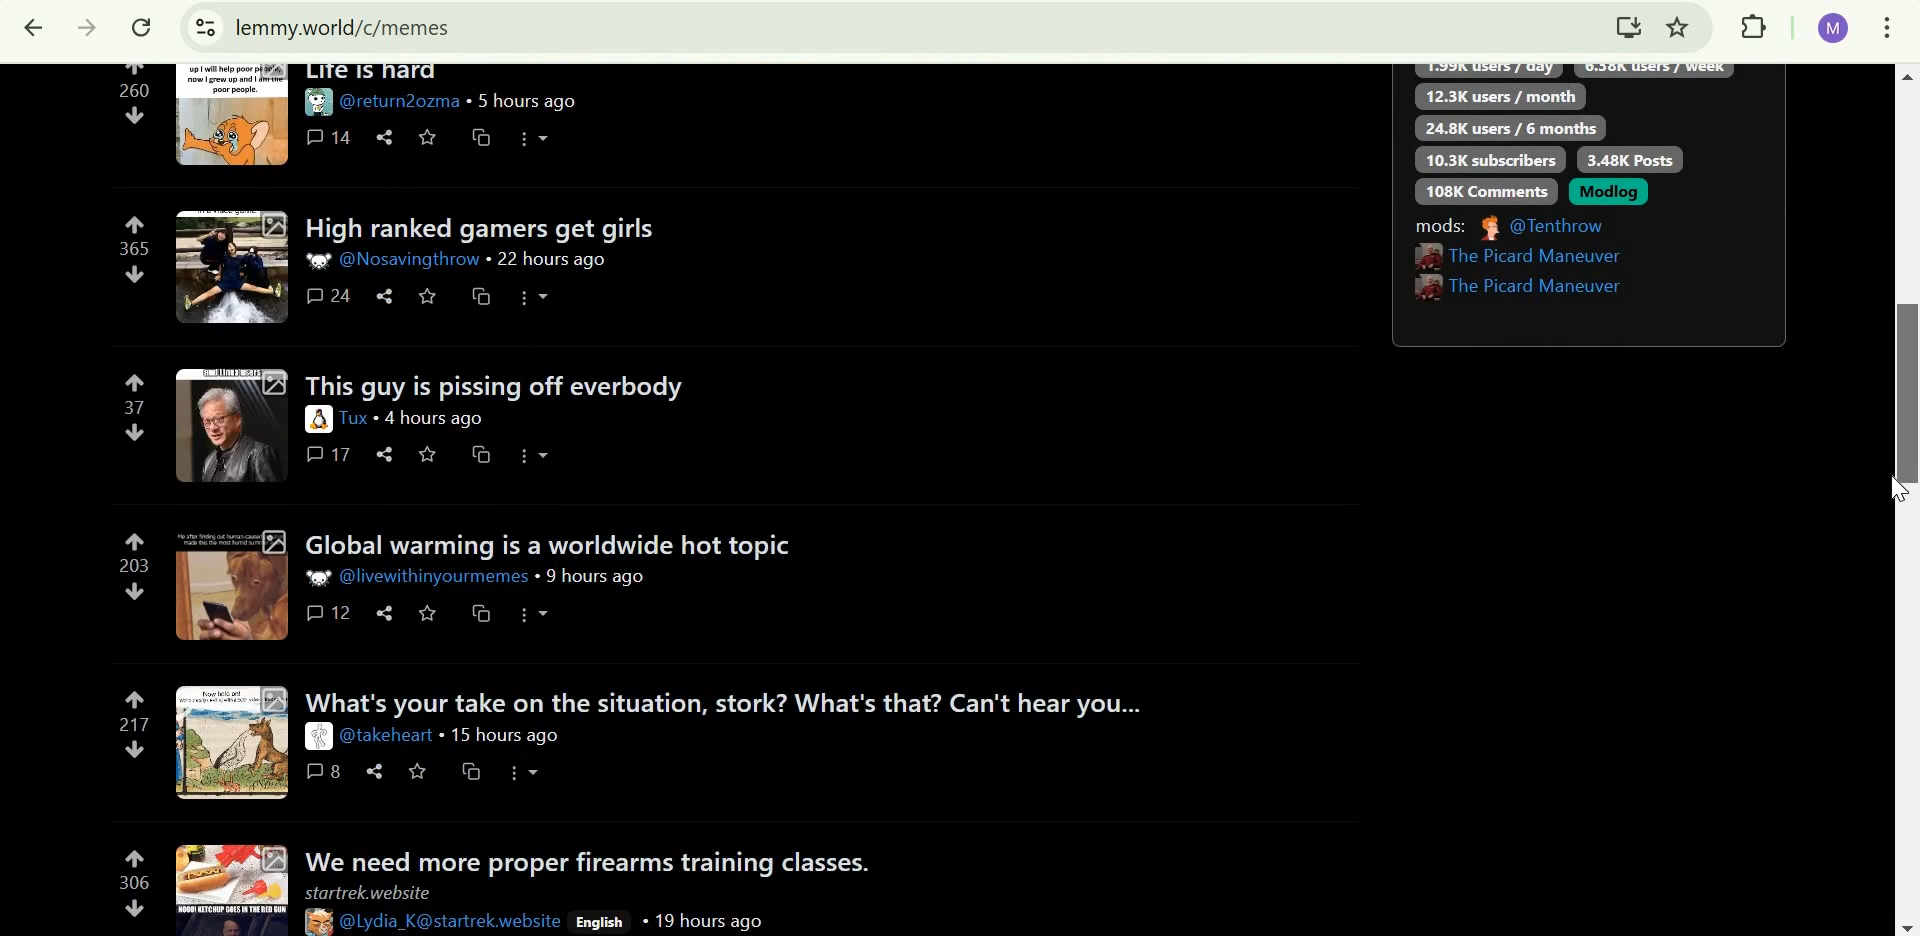  I want to click on Modlog, so click(1611, 192).